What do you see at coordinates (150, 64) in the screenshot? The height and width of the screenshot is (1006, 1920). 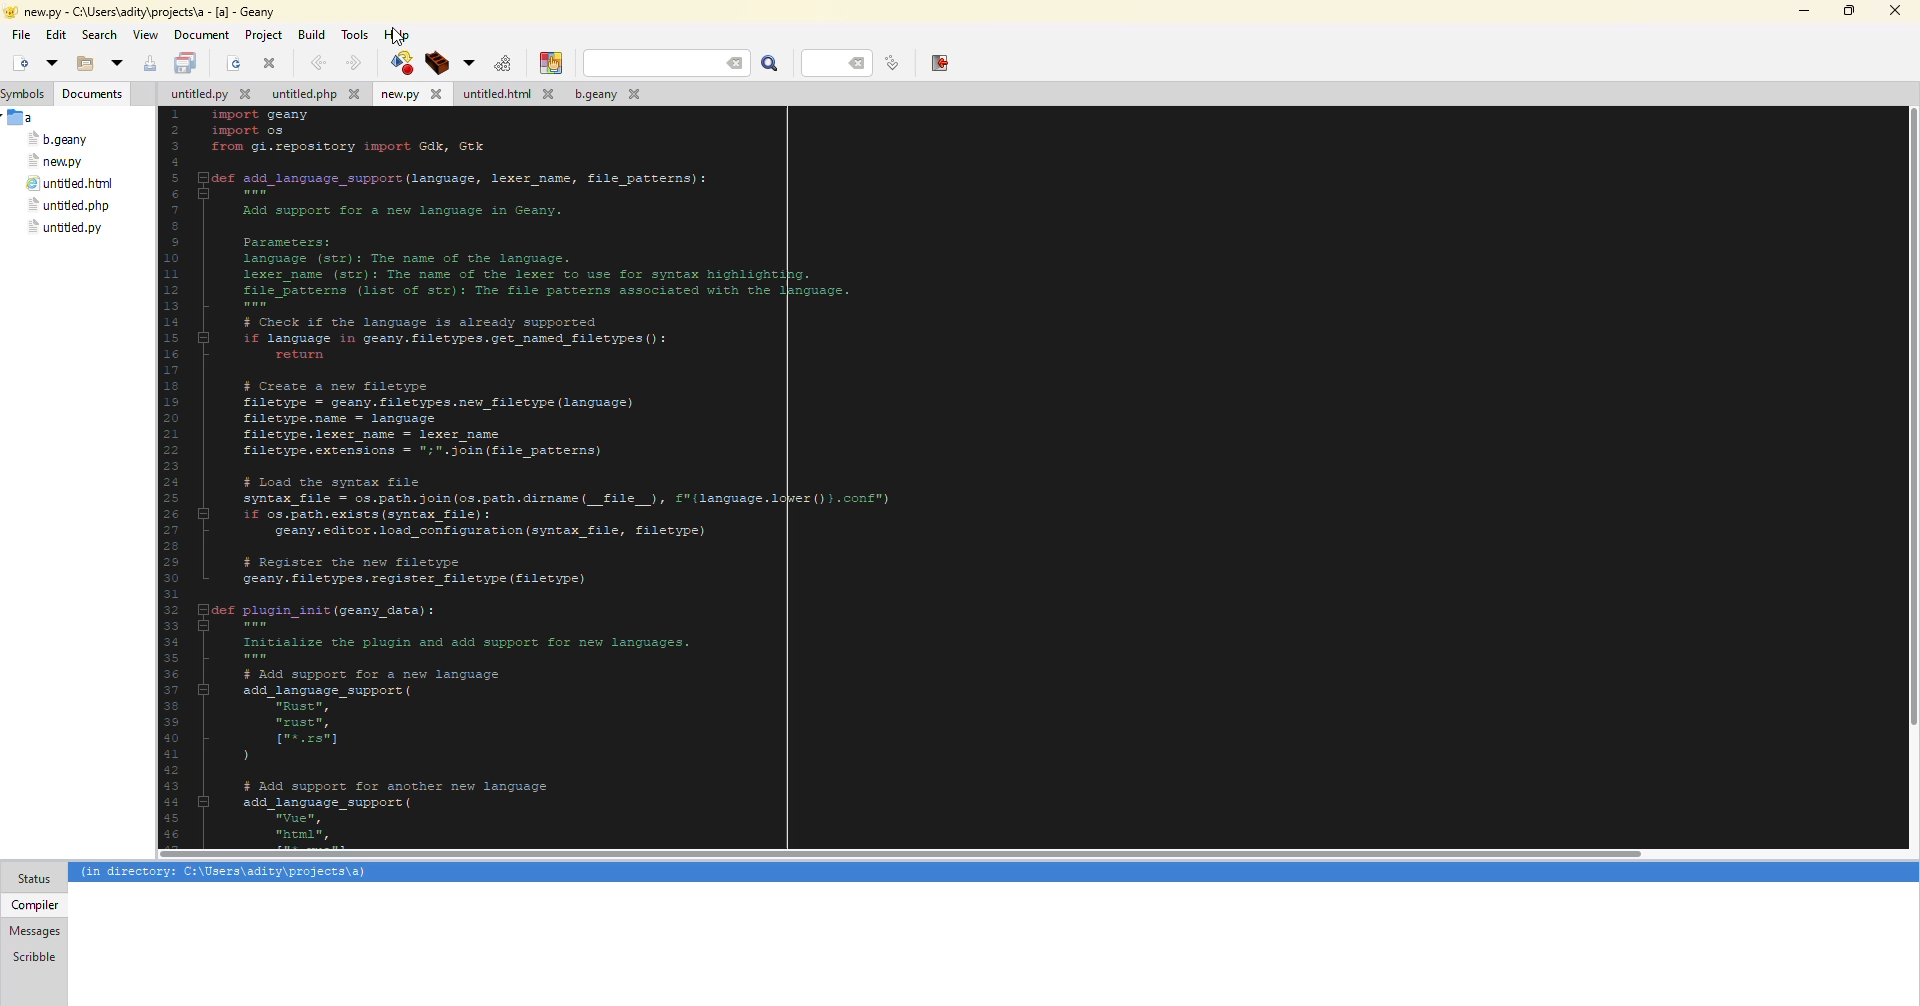 I see `save` at bounding box center [150, 64].